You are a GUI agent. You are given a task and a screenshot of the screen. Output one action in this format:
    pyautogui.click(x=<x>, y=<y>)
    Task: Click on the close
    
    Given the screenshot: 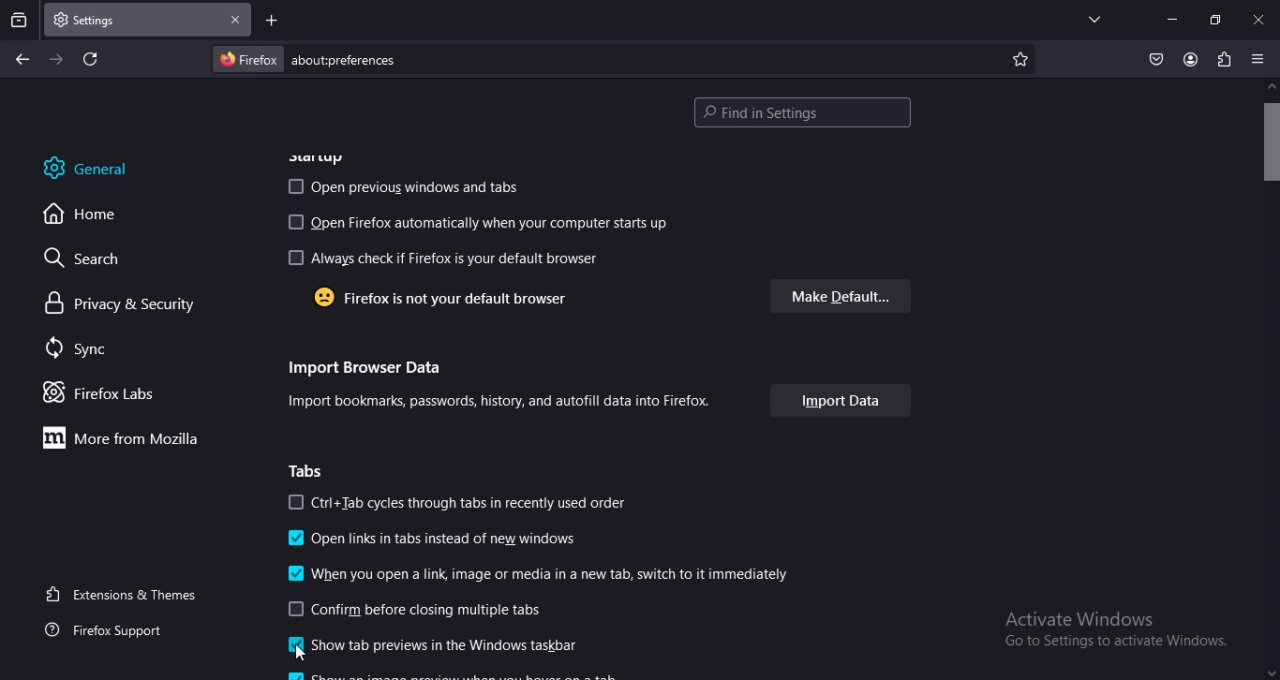 What is the action you would take?
    pyautogui.click(x=1258, y=22)
    